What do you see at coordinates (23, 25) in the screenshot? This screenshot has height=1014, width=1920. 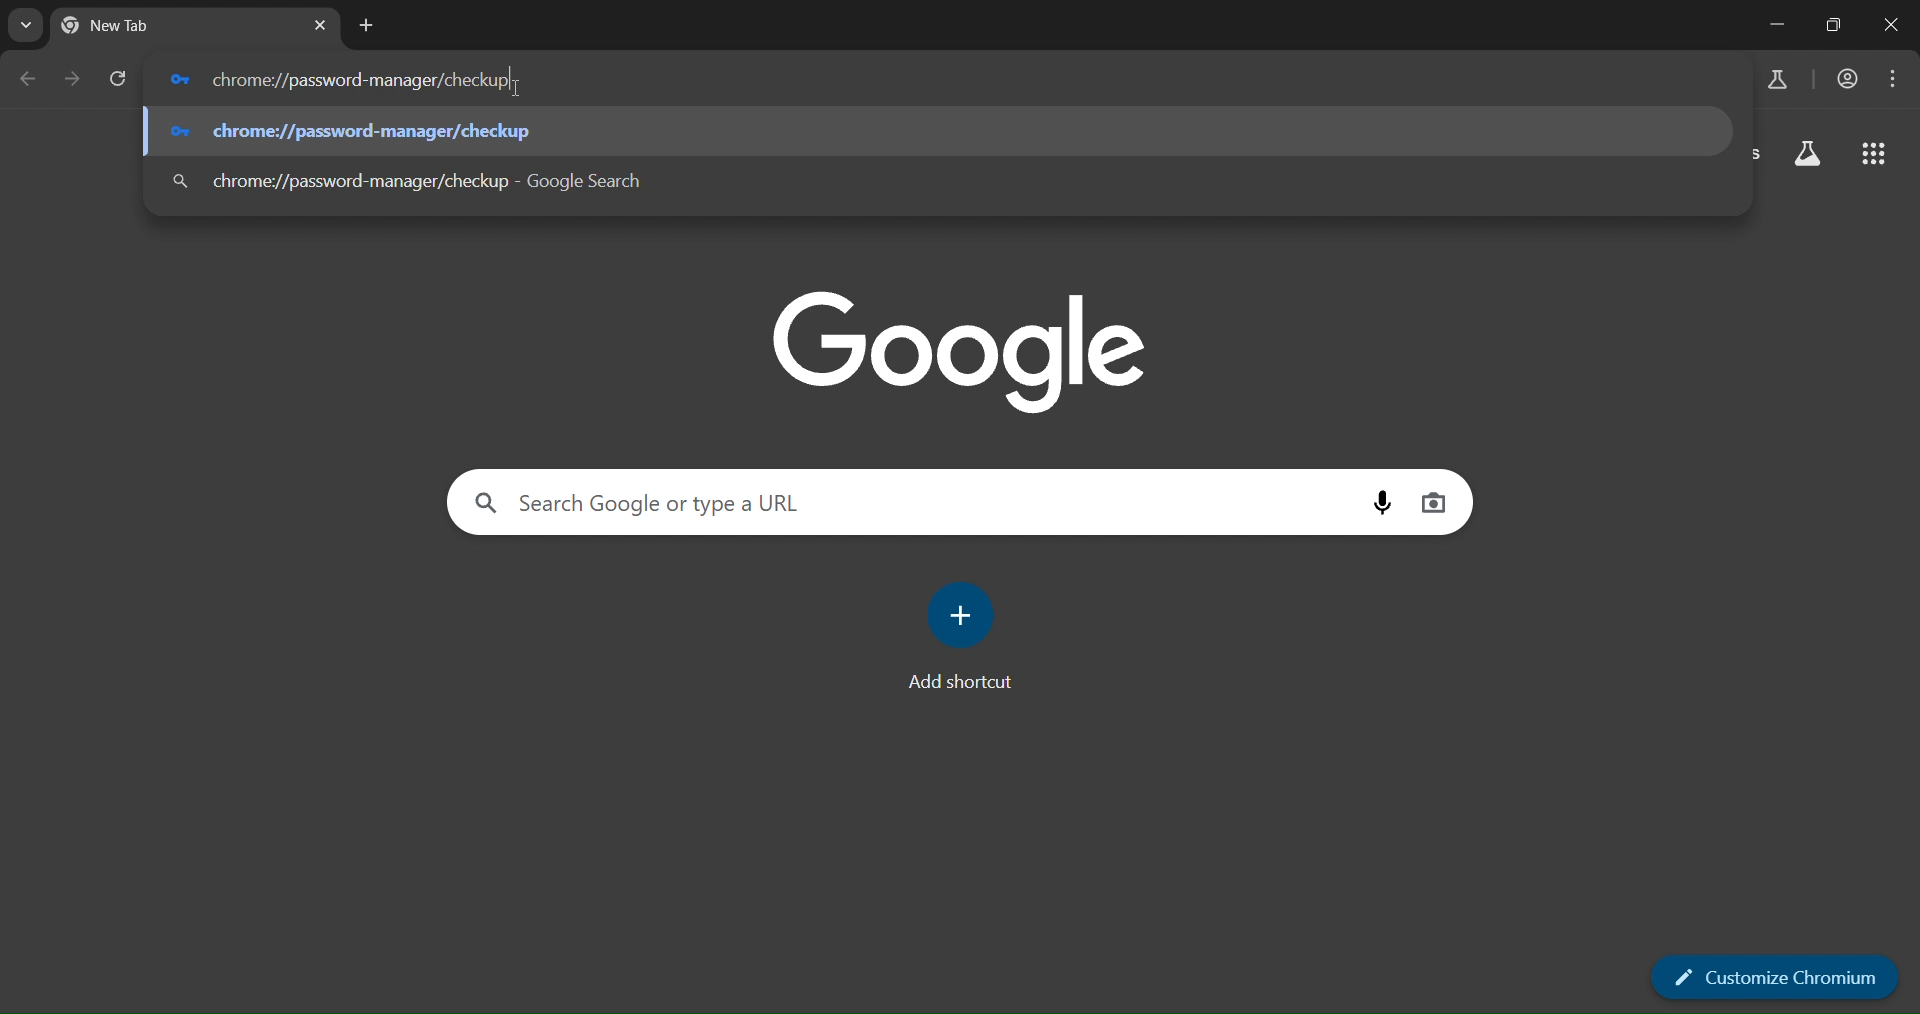 I see `search tabs` at bounding box center [23, 25].